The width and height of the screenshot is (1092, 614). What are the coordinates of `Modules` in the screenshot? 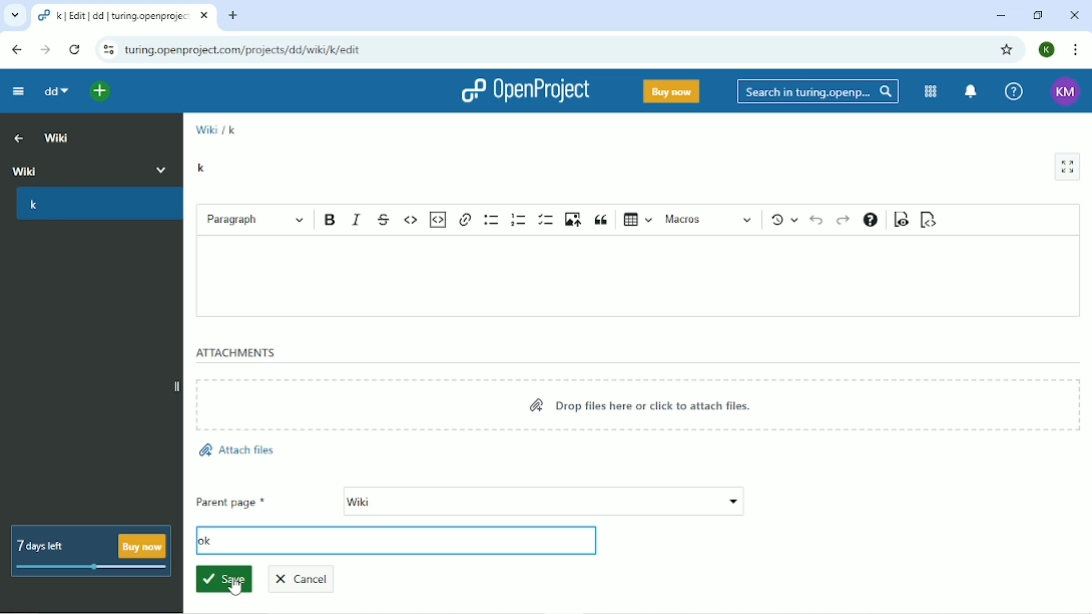 It's located at (931, 92).